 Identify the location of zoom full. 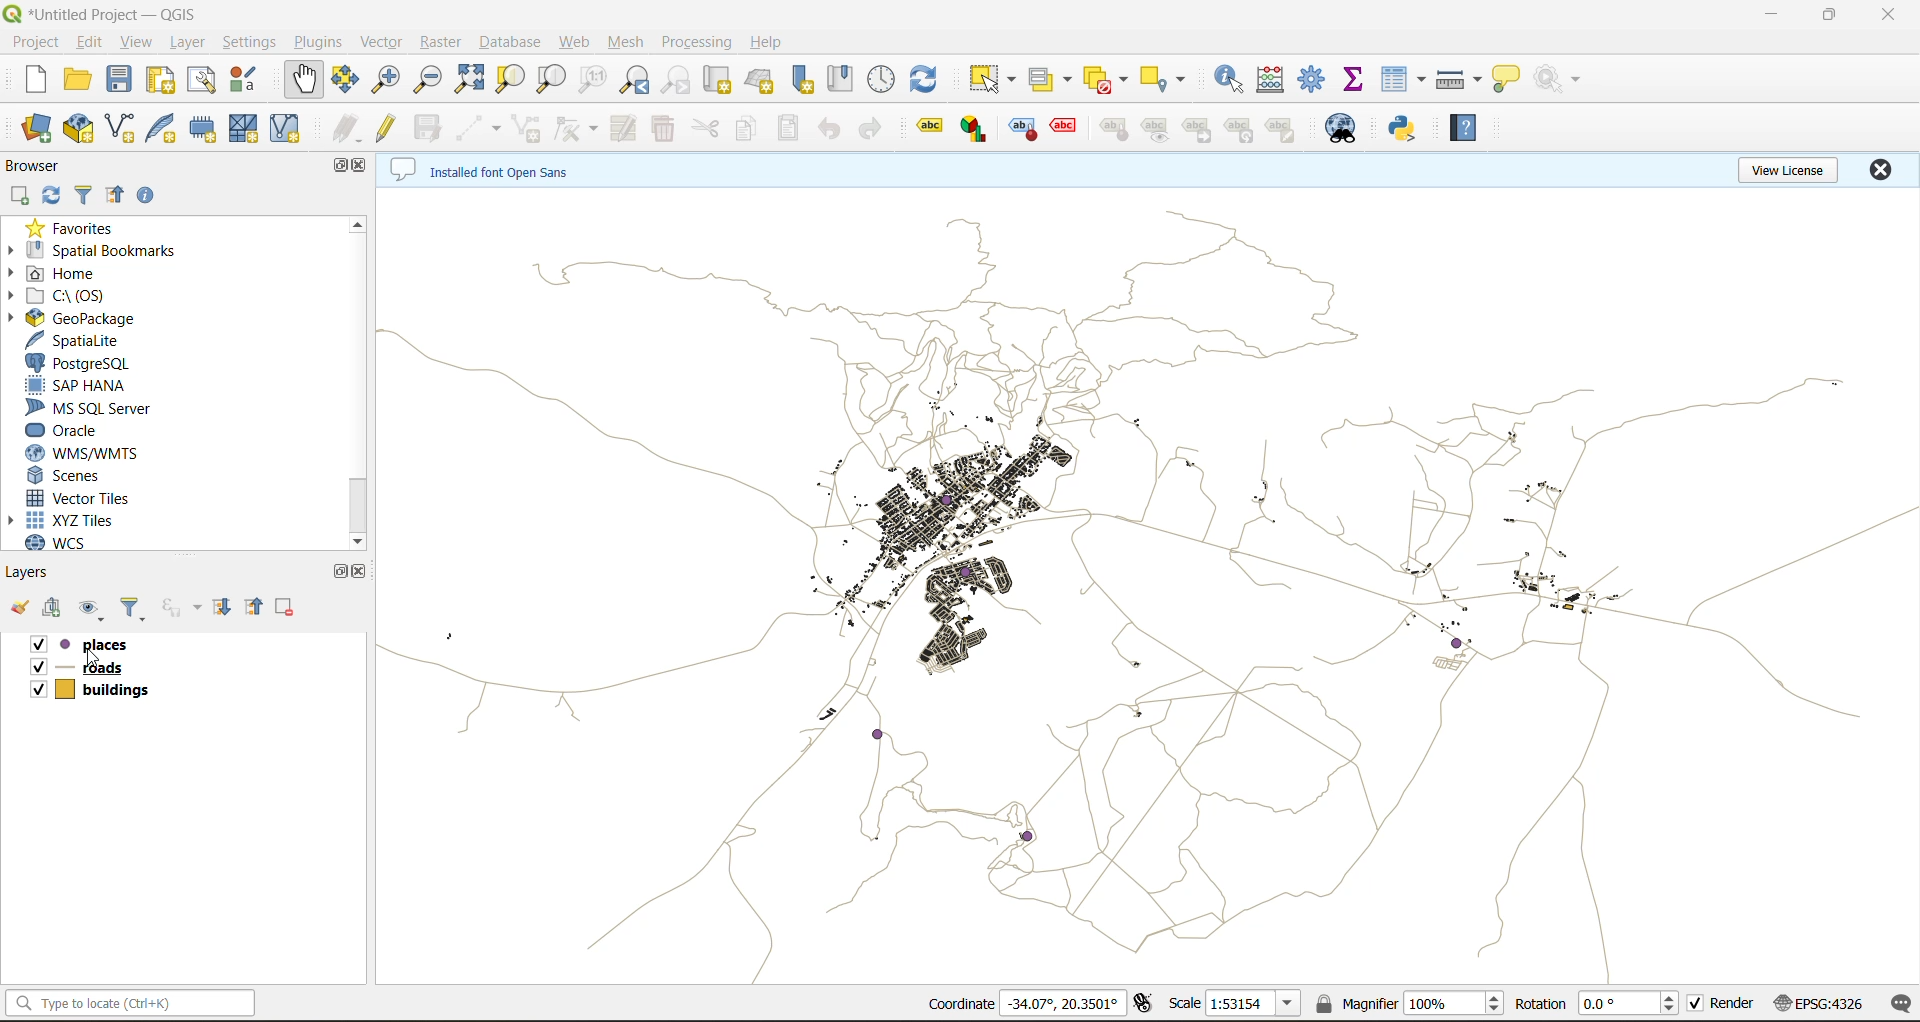
(469, 82).